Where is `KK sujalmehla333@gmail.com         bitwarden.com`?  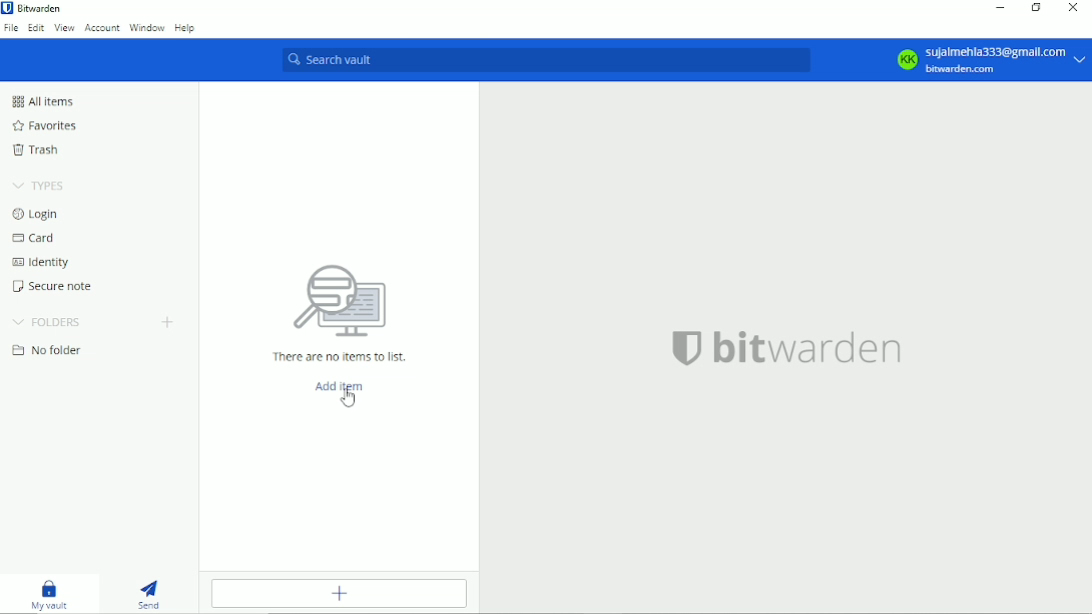 KK sujalmehla333@gmail.com         bitwarden.com is located at coordinates (986, 60).